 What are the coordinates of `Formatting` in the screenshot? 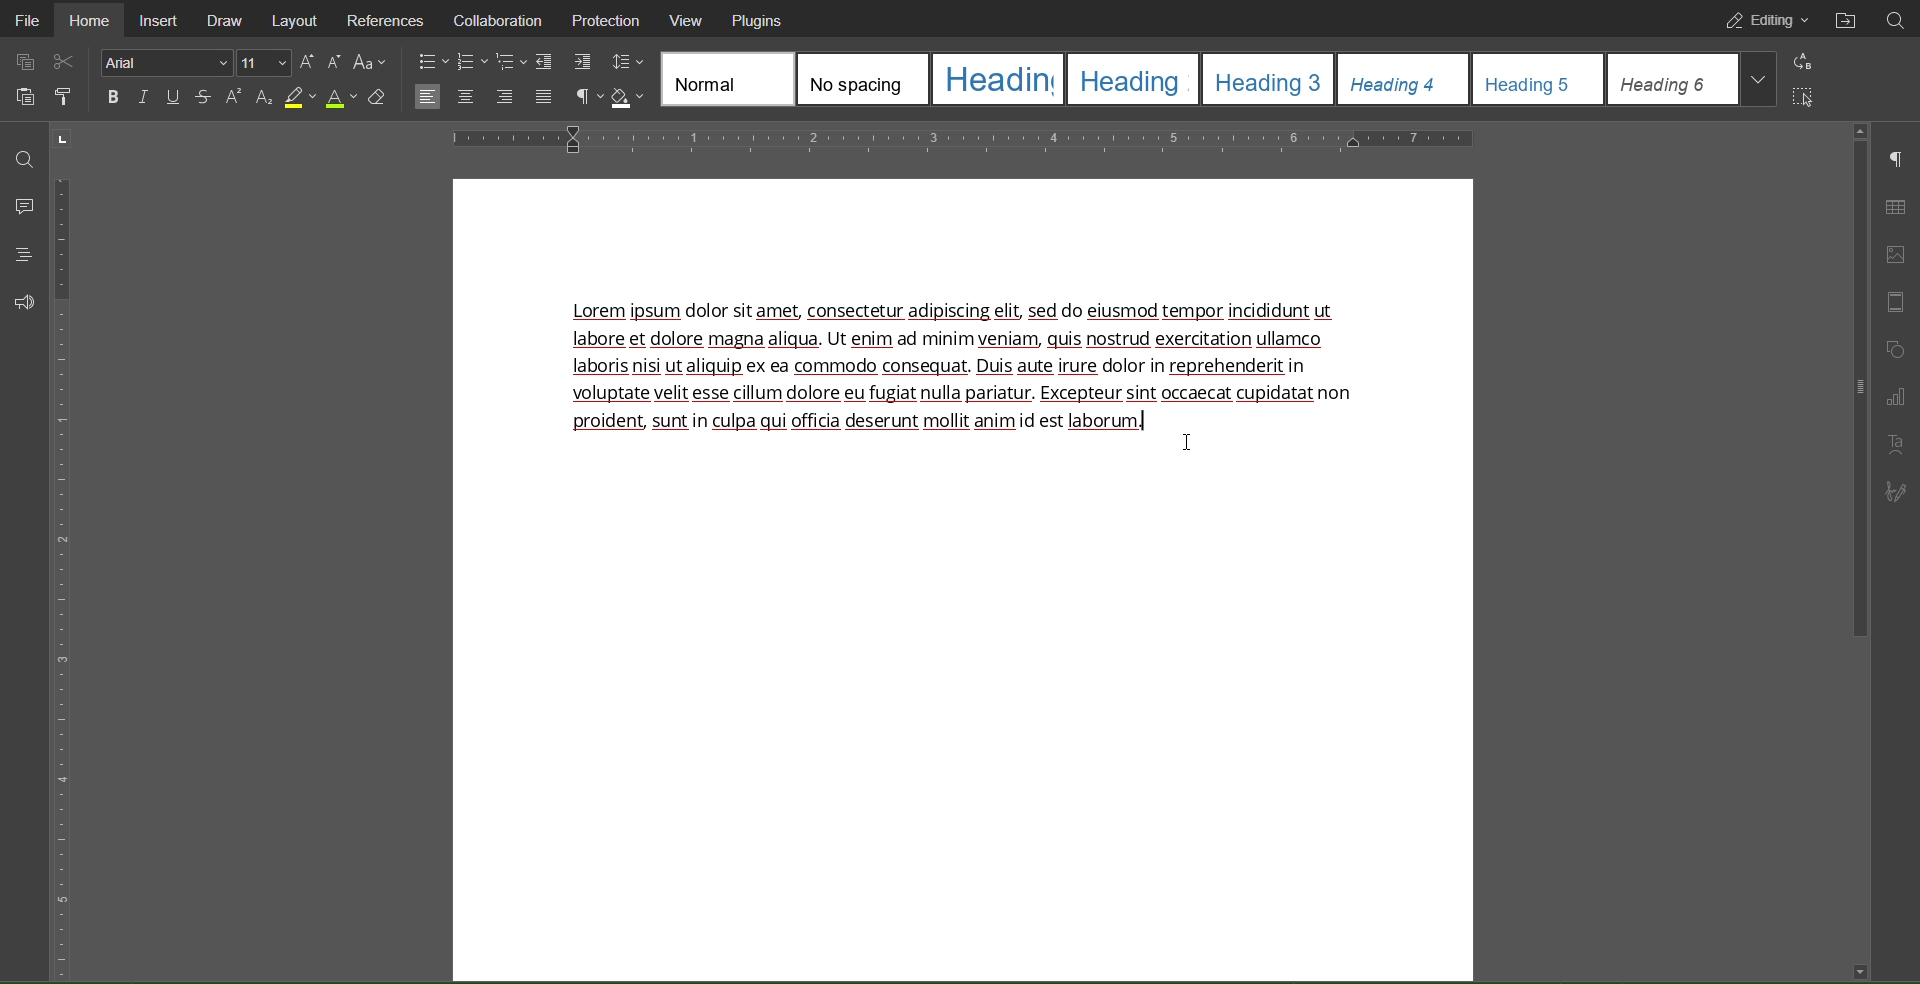 It's located at (264, 101).